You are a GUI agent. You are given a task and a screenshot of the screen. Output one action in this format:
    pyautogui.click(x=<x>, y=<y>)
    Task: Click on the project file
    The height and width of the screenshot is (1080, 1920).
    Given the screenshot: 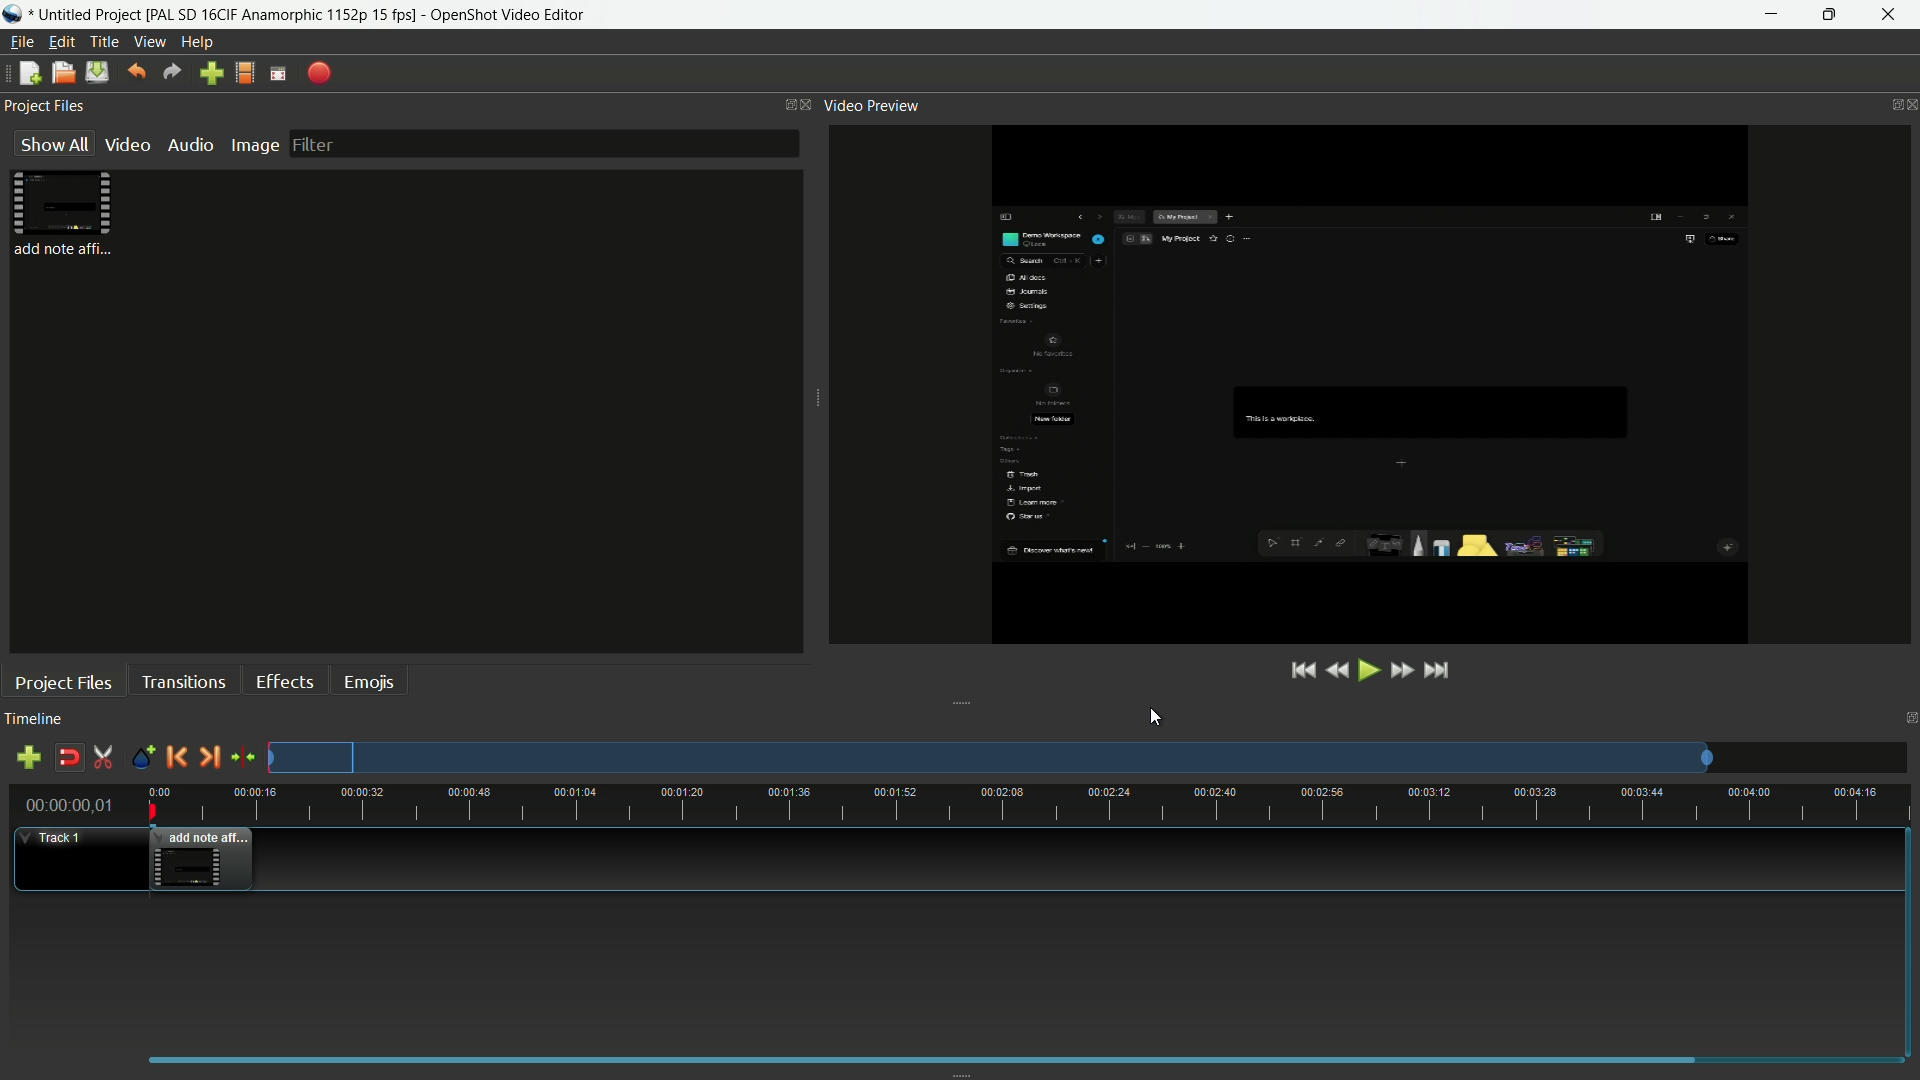 What is the action you would take?
    pyautogui.click(x=67, y=213)
    